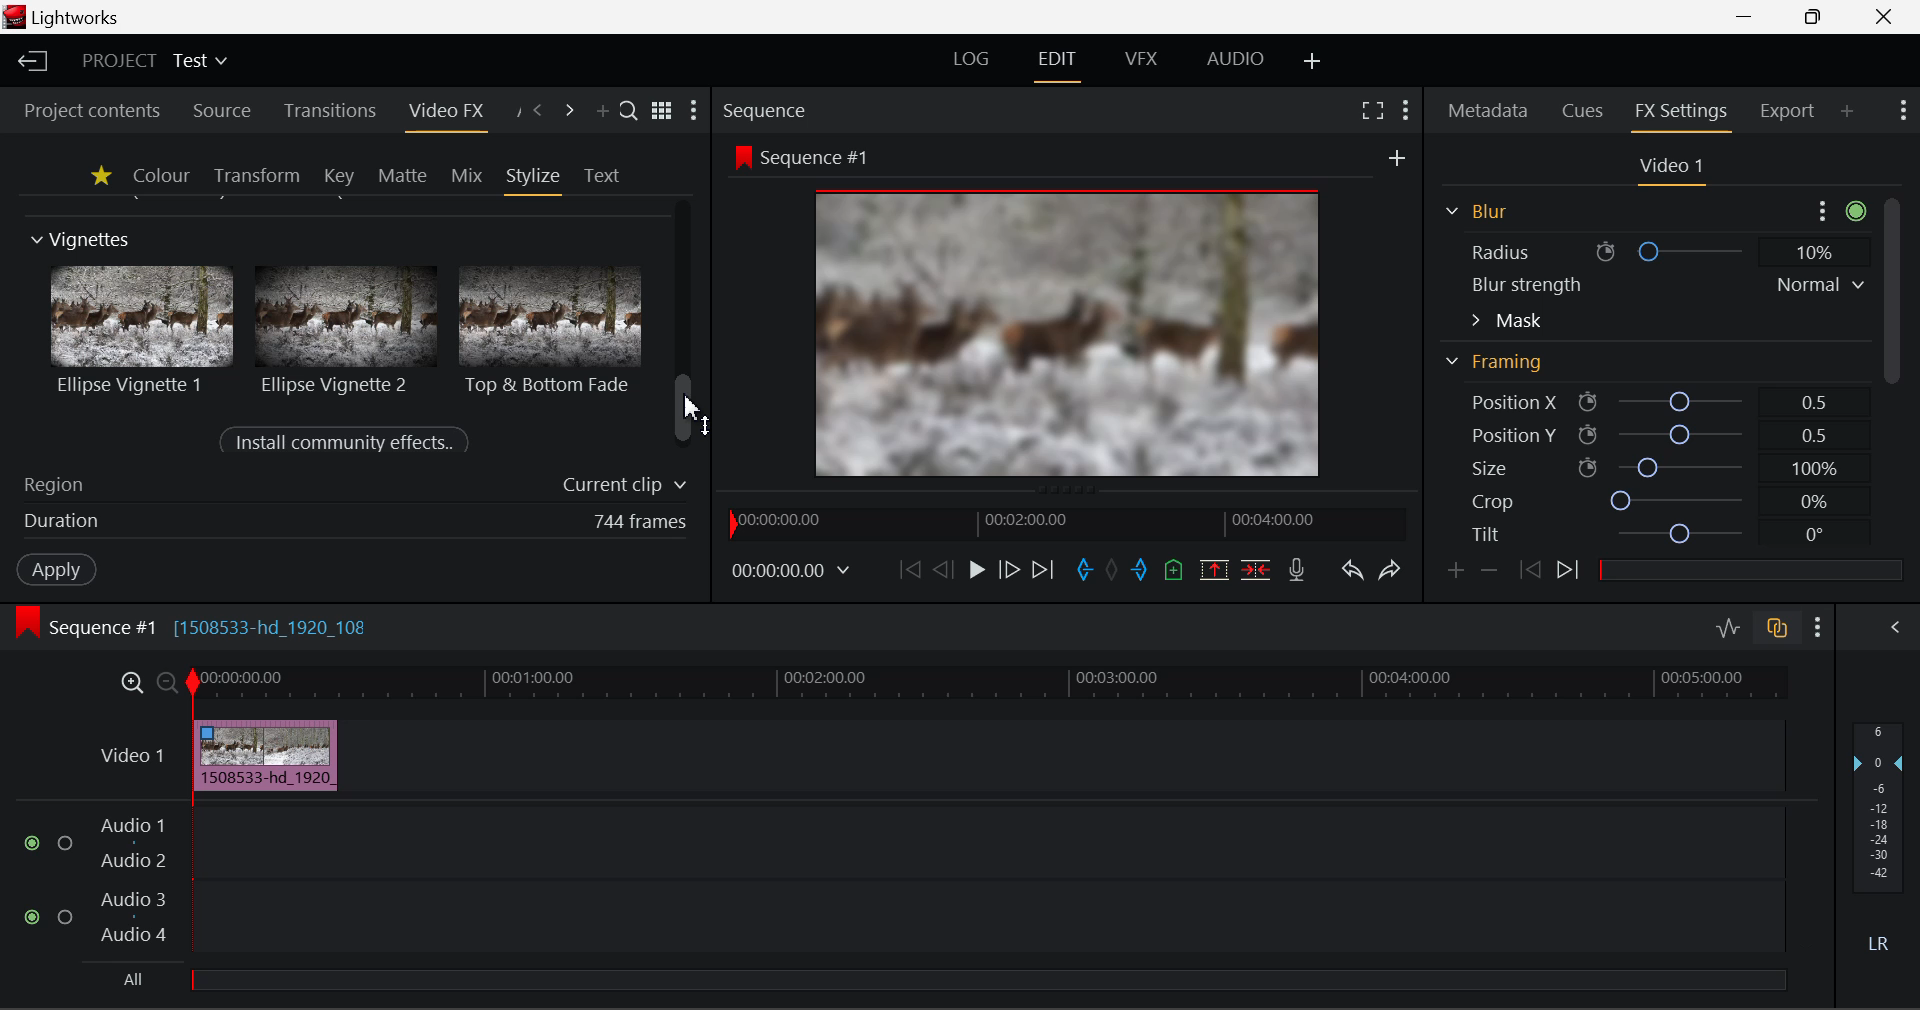 The height and width of the screenshot is (1010, 1920). What do you see at coordinates (1474, 209) in the screenshot?
I see `Blur` at bounding box center [1474, 209].